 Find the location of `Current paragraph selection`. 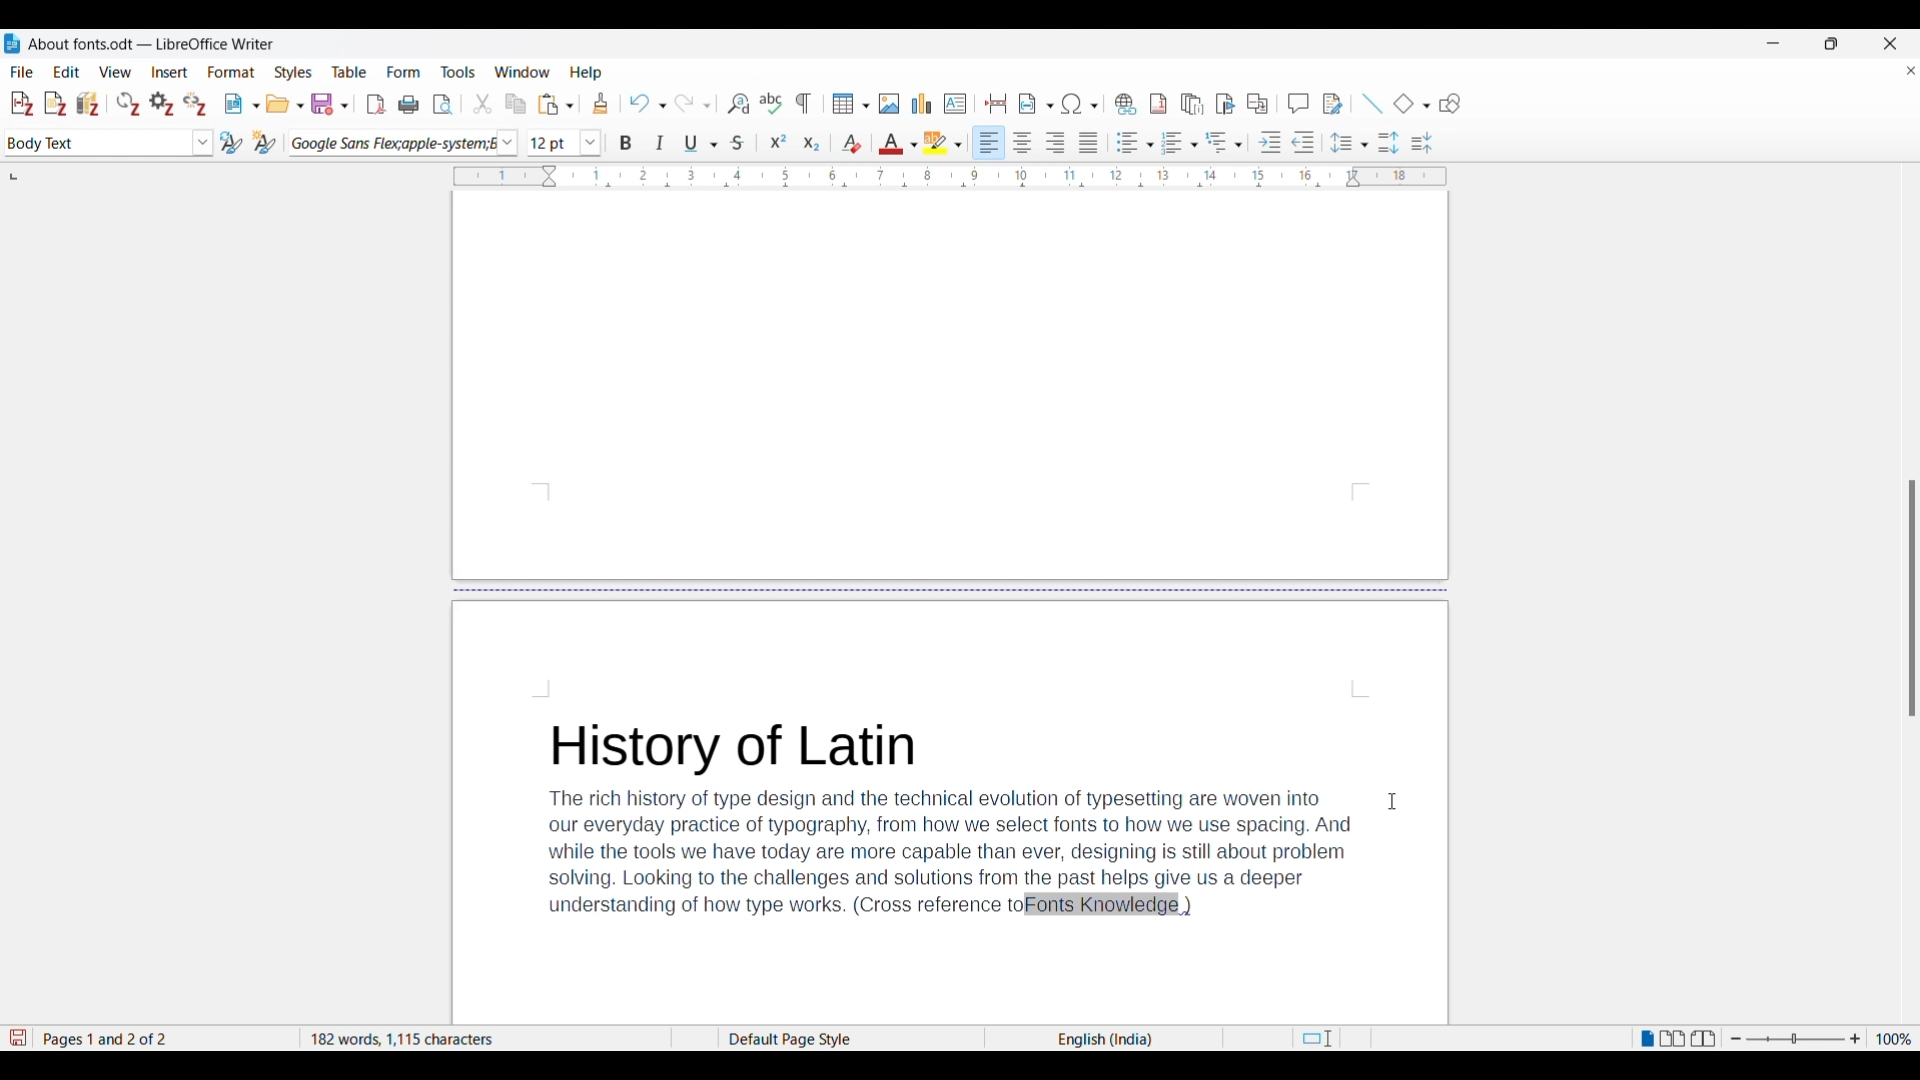

Current paragraph selection is located at coordinates (98, 144).